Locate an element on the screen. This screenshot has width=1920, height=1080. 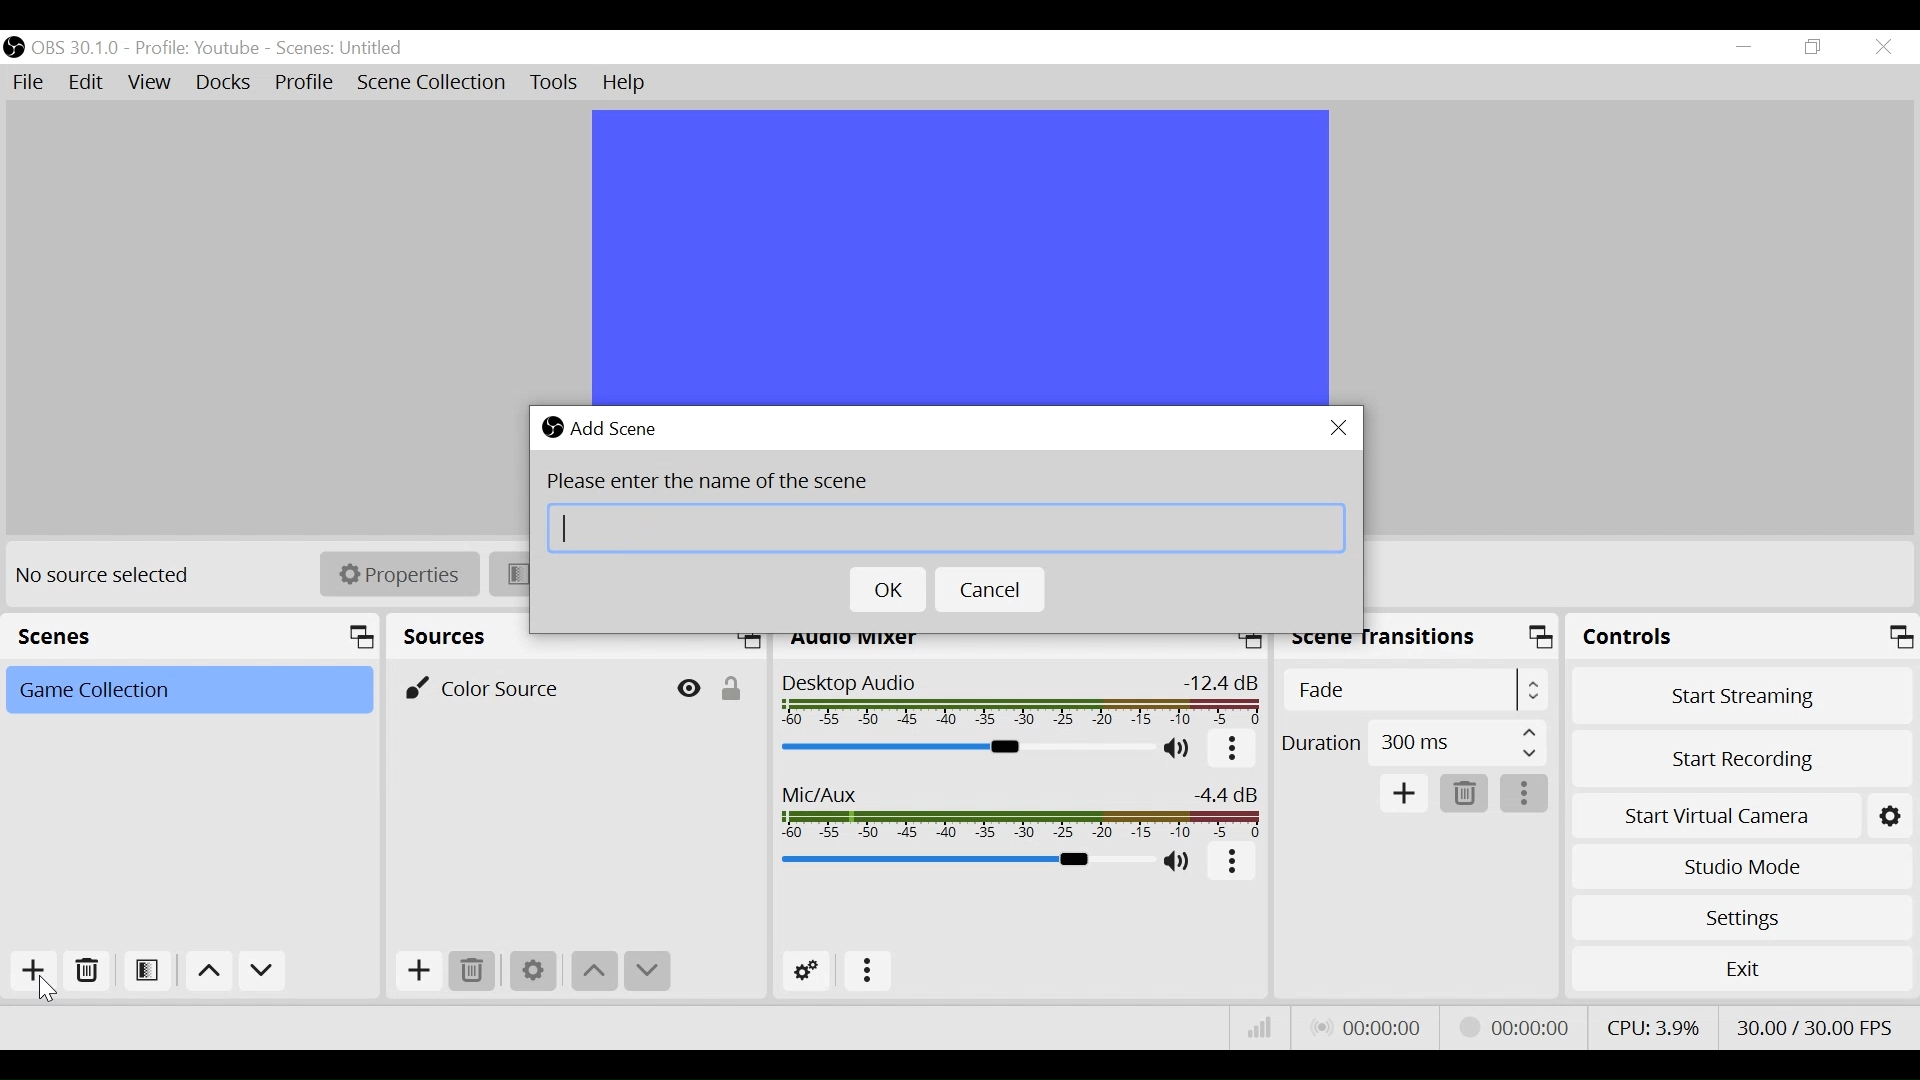
Profile is located at coordinates (305, 84).